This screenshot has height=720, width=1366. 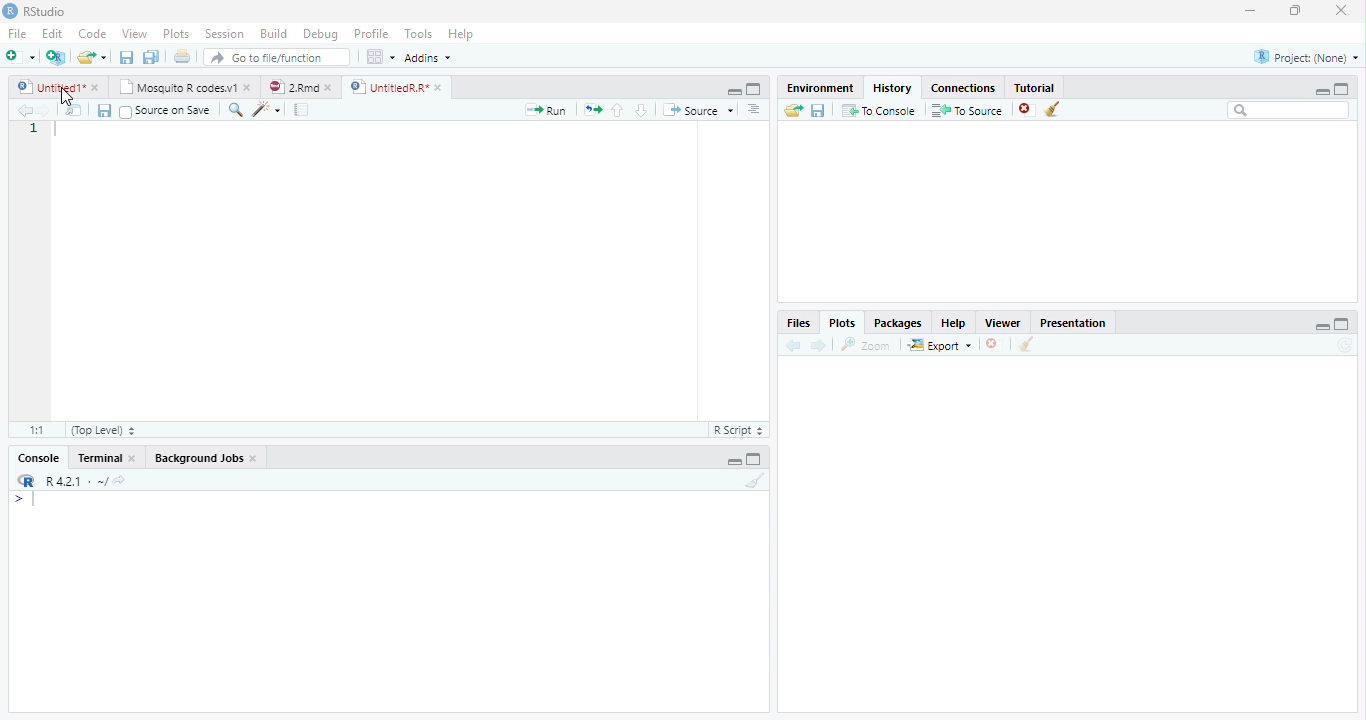 What do you see at coordinates (543, 111) in the screenshot?
I see `Run` at bounding box center [543, 111].